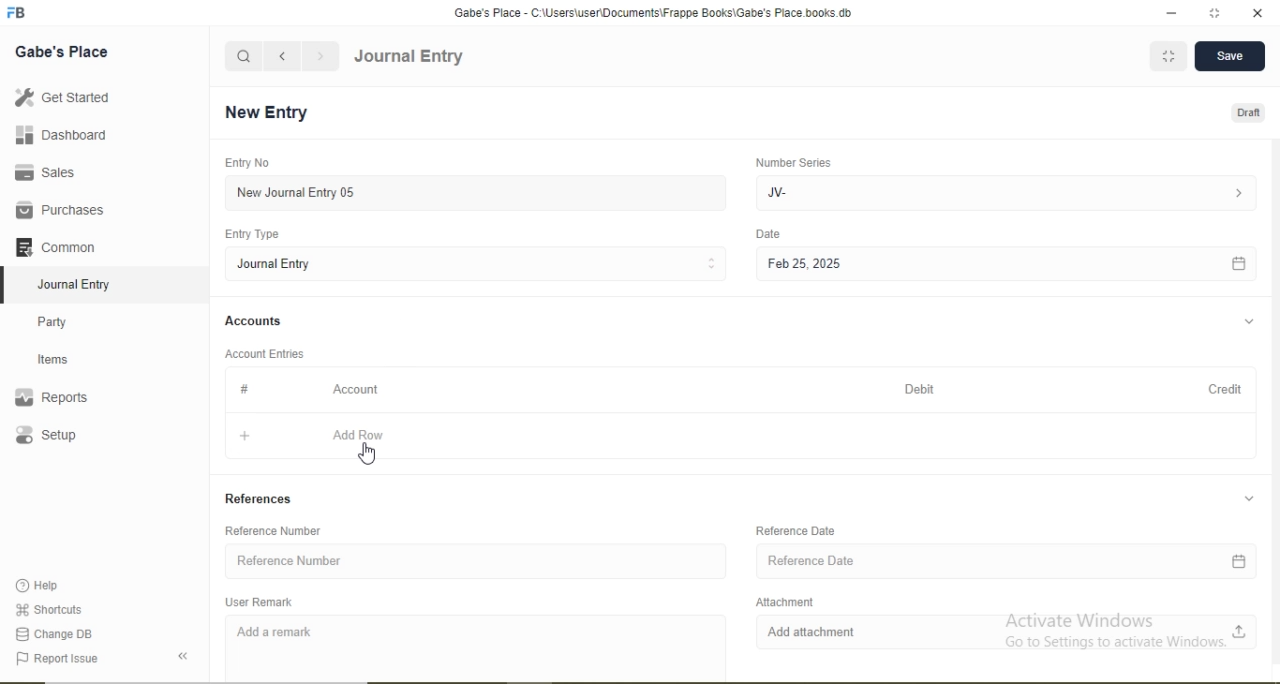 This screenshot has width=1280, height=684. What do you see at coordinates (64, 51) in the screenshot?
I see `Gabe's Place` at bounding box center [64, 51].